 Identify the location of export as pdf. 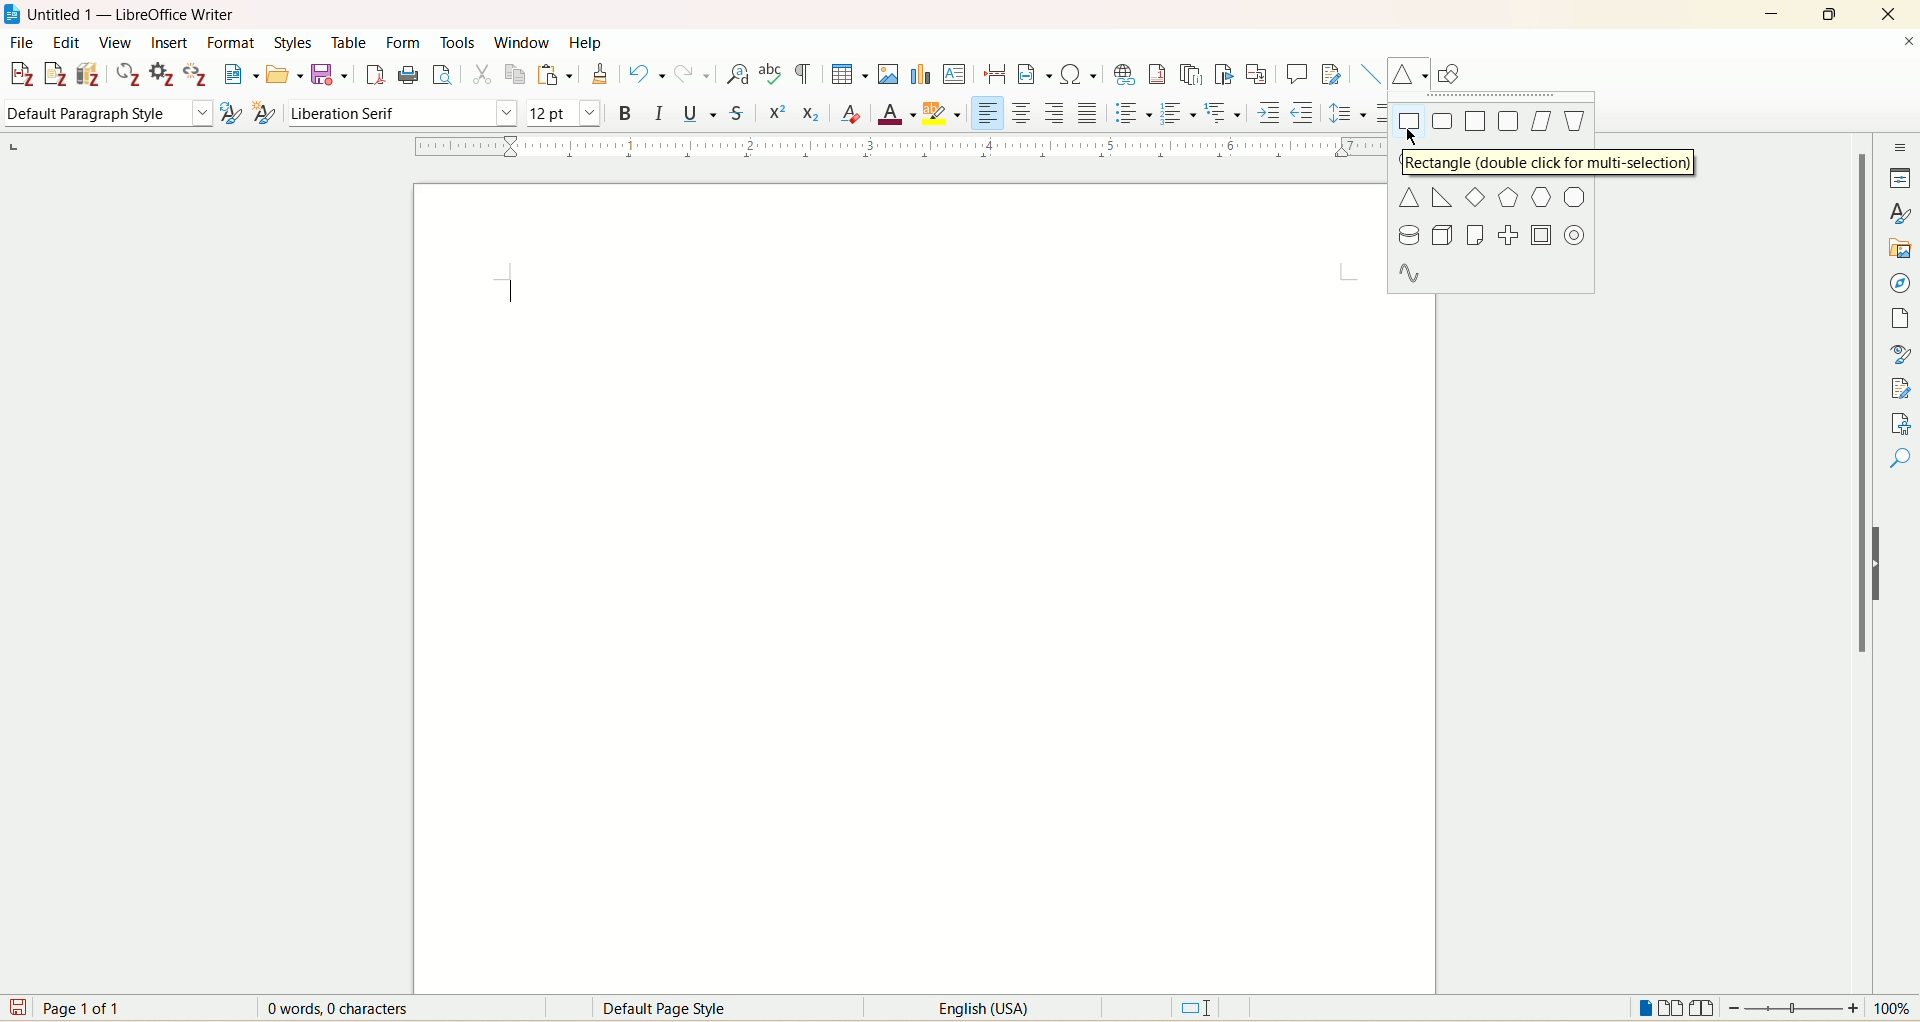
(373, 76).